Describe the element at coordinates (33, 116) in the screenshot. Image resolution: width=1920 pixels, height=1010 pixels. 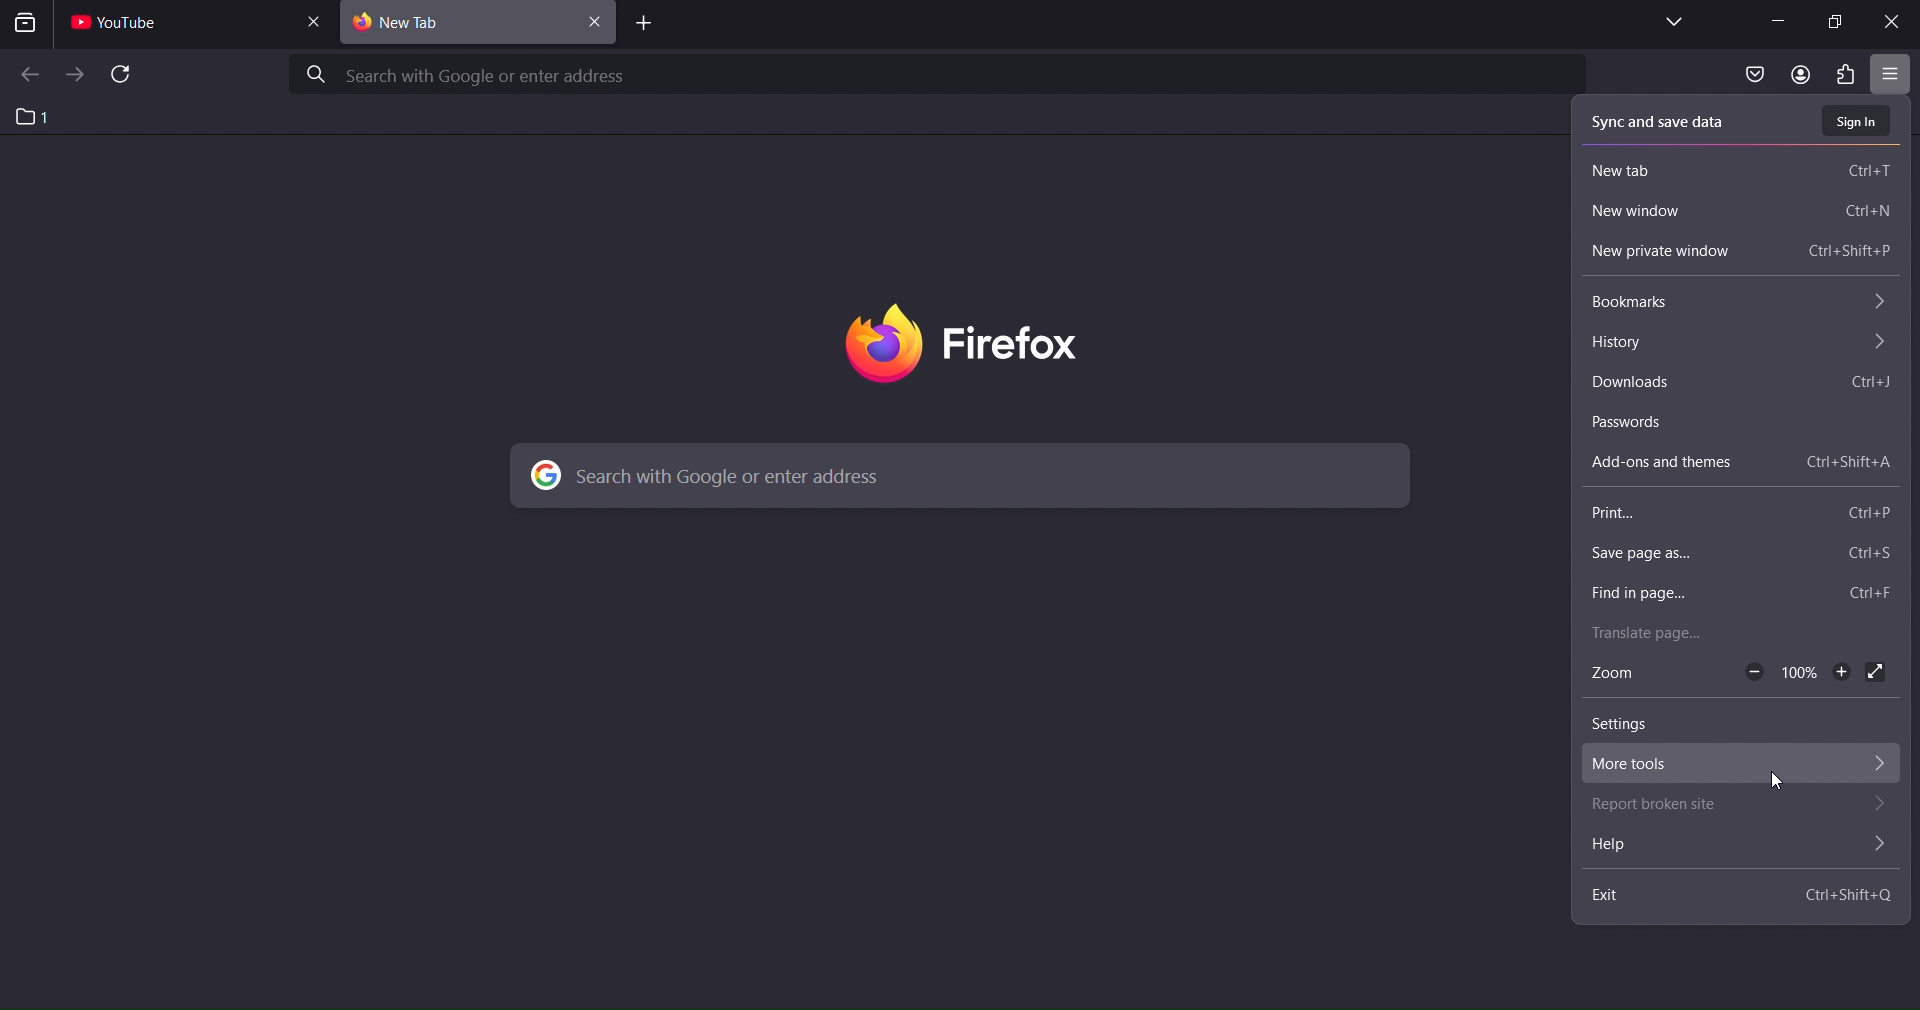
I see `1` at that location.